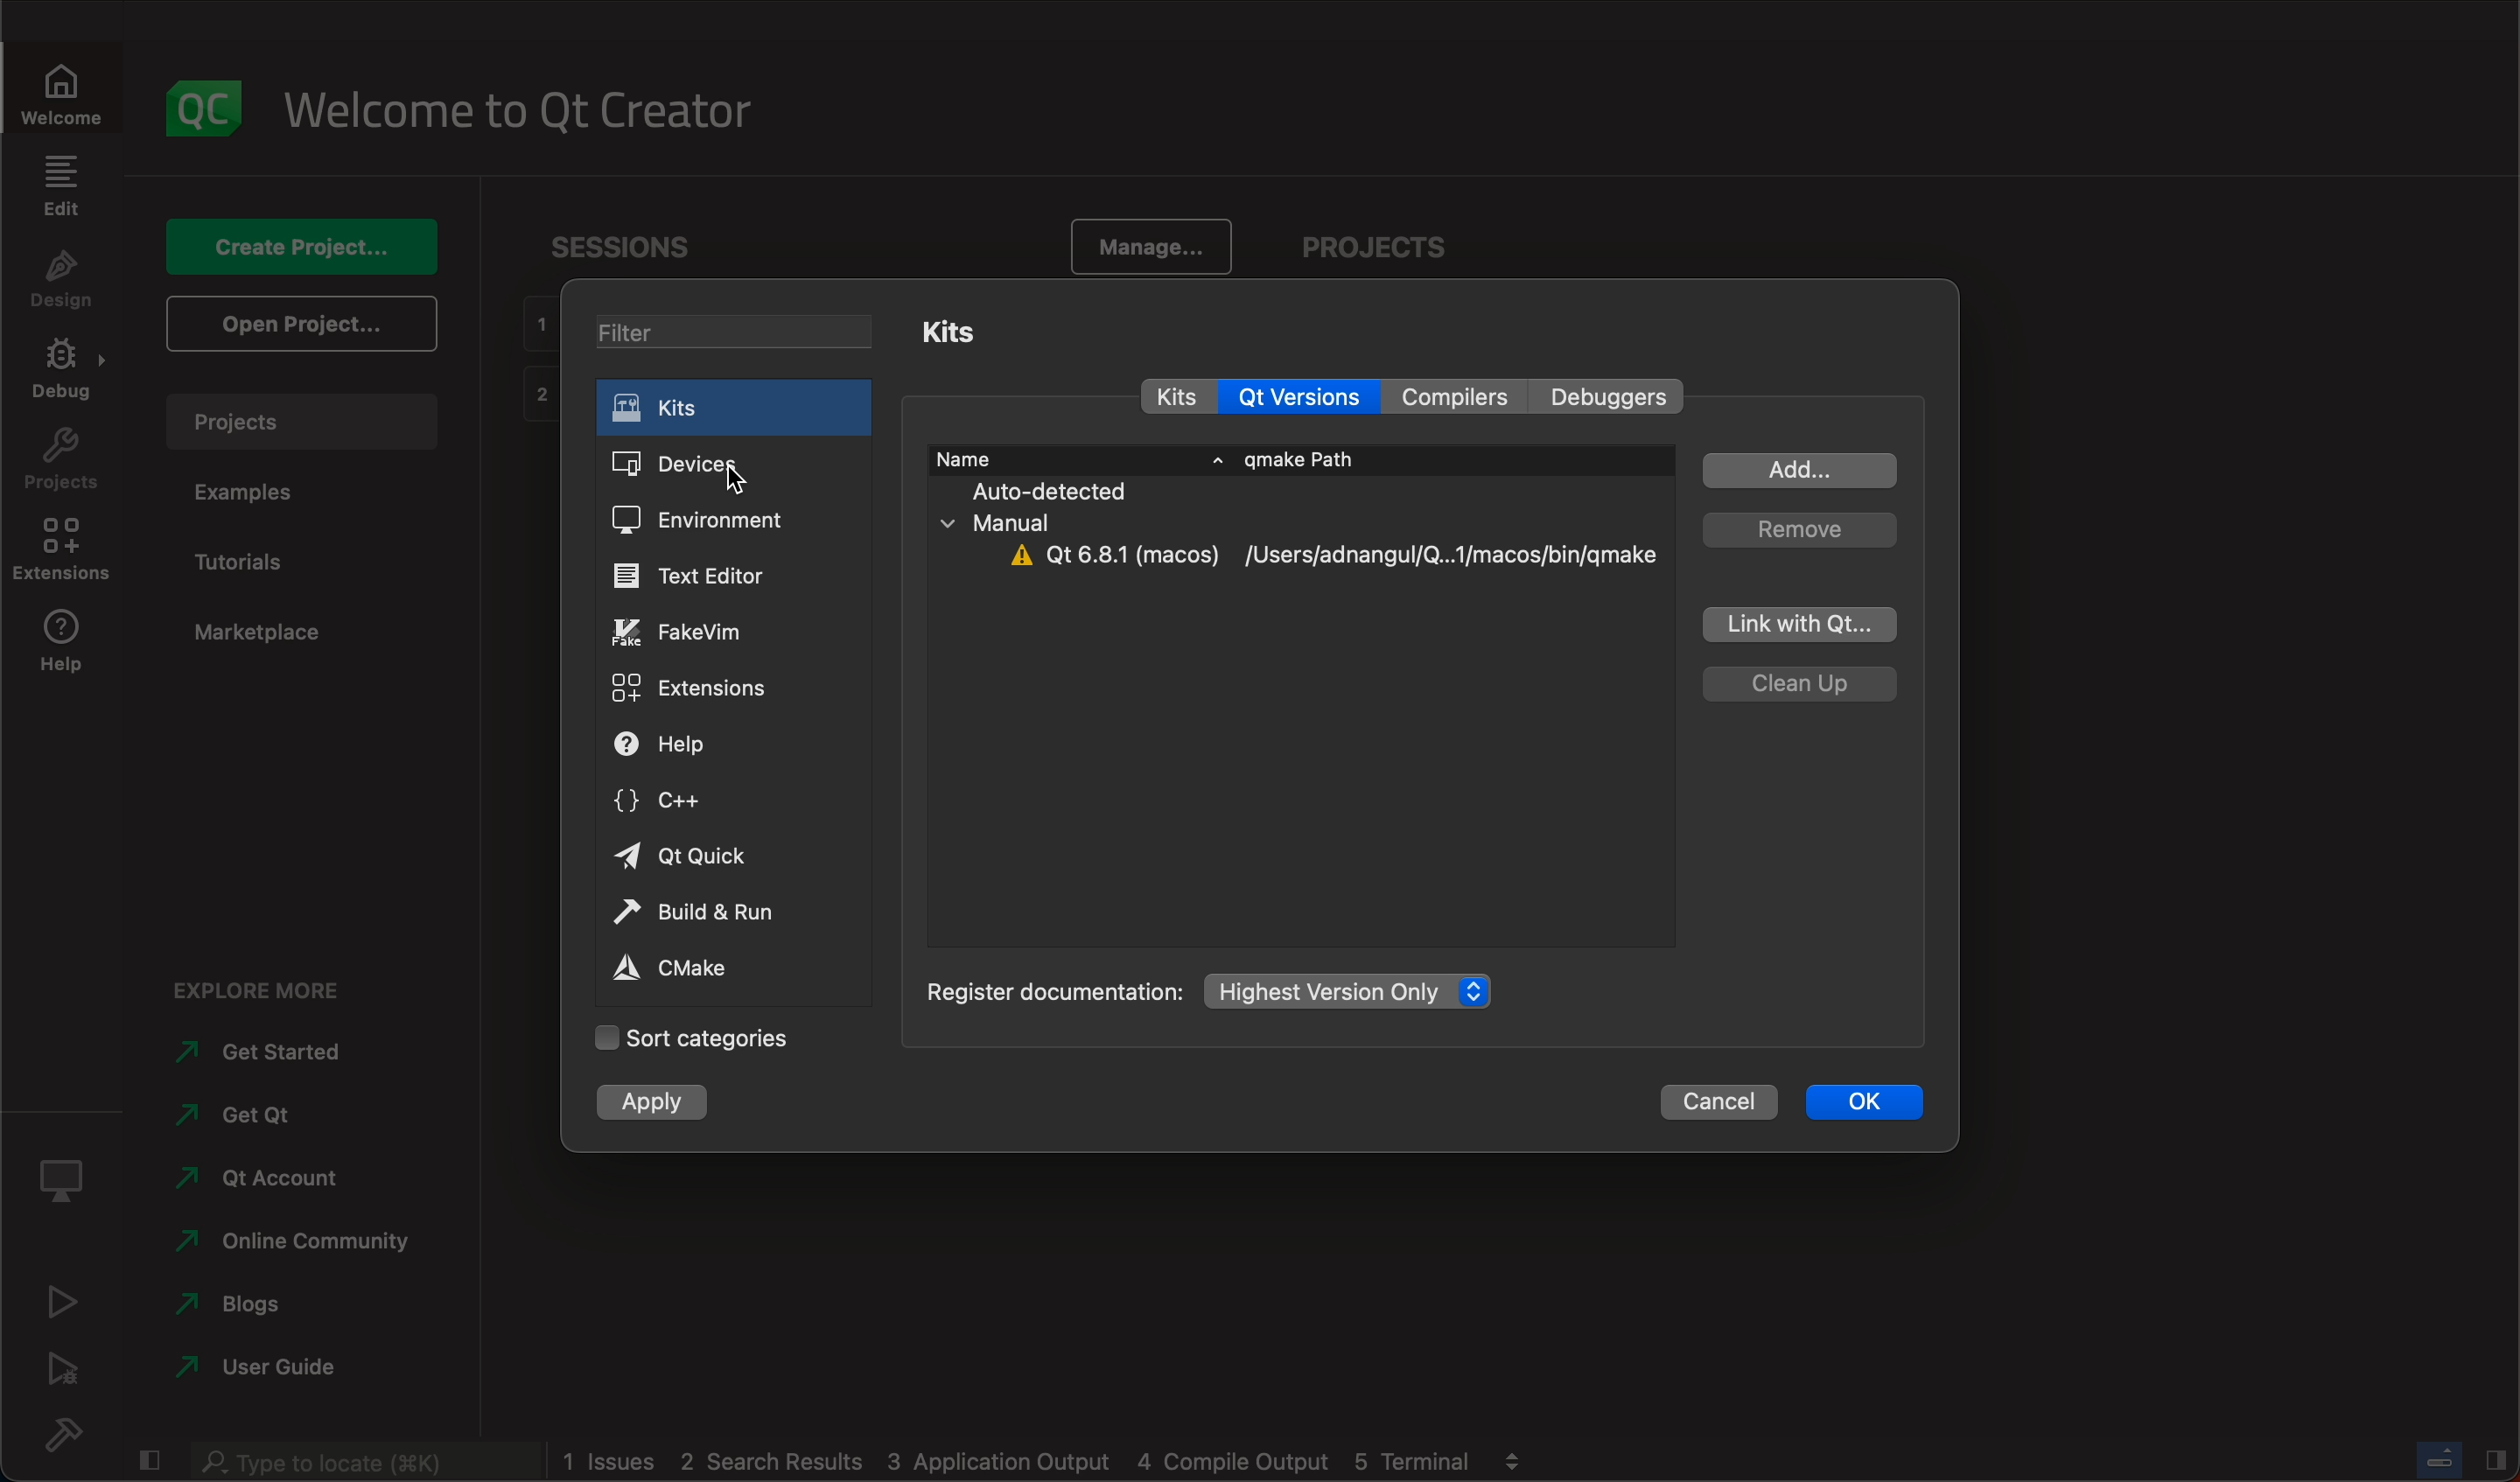 The height and width of the screenshot is (1482, 2520). Describe the element at coordinates (1054, 988) in the screenshot. I see `register documentation:` at that location.